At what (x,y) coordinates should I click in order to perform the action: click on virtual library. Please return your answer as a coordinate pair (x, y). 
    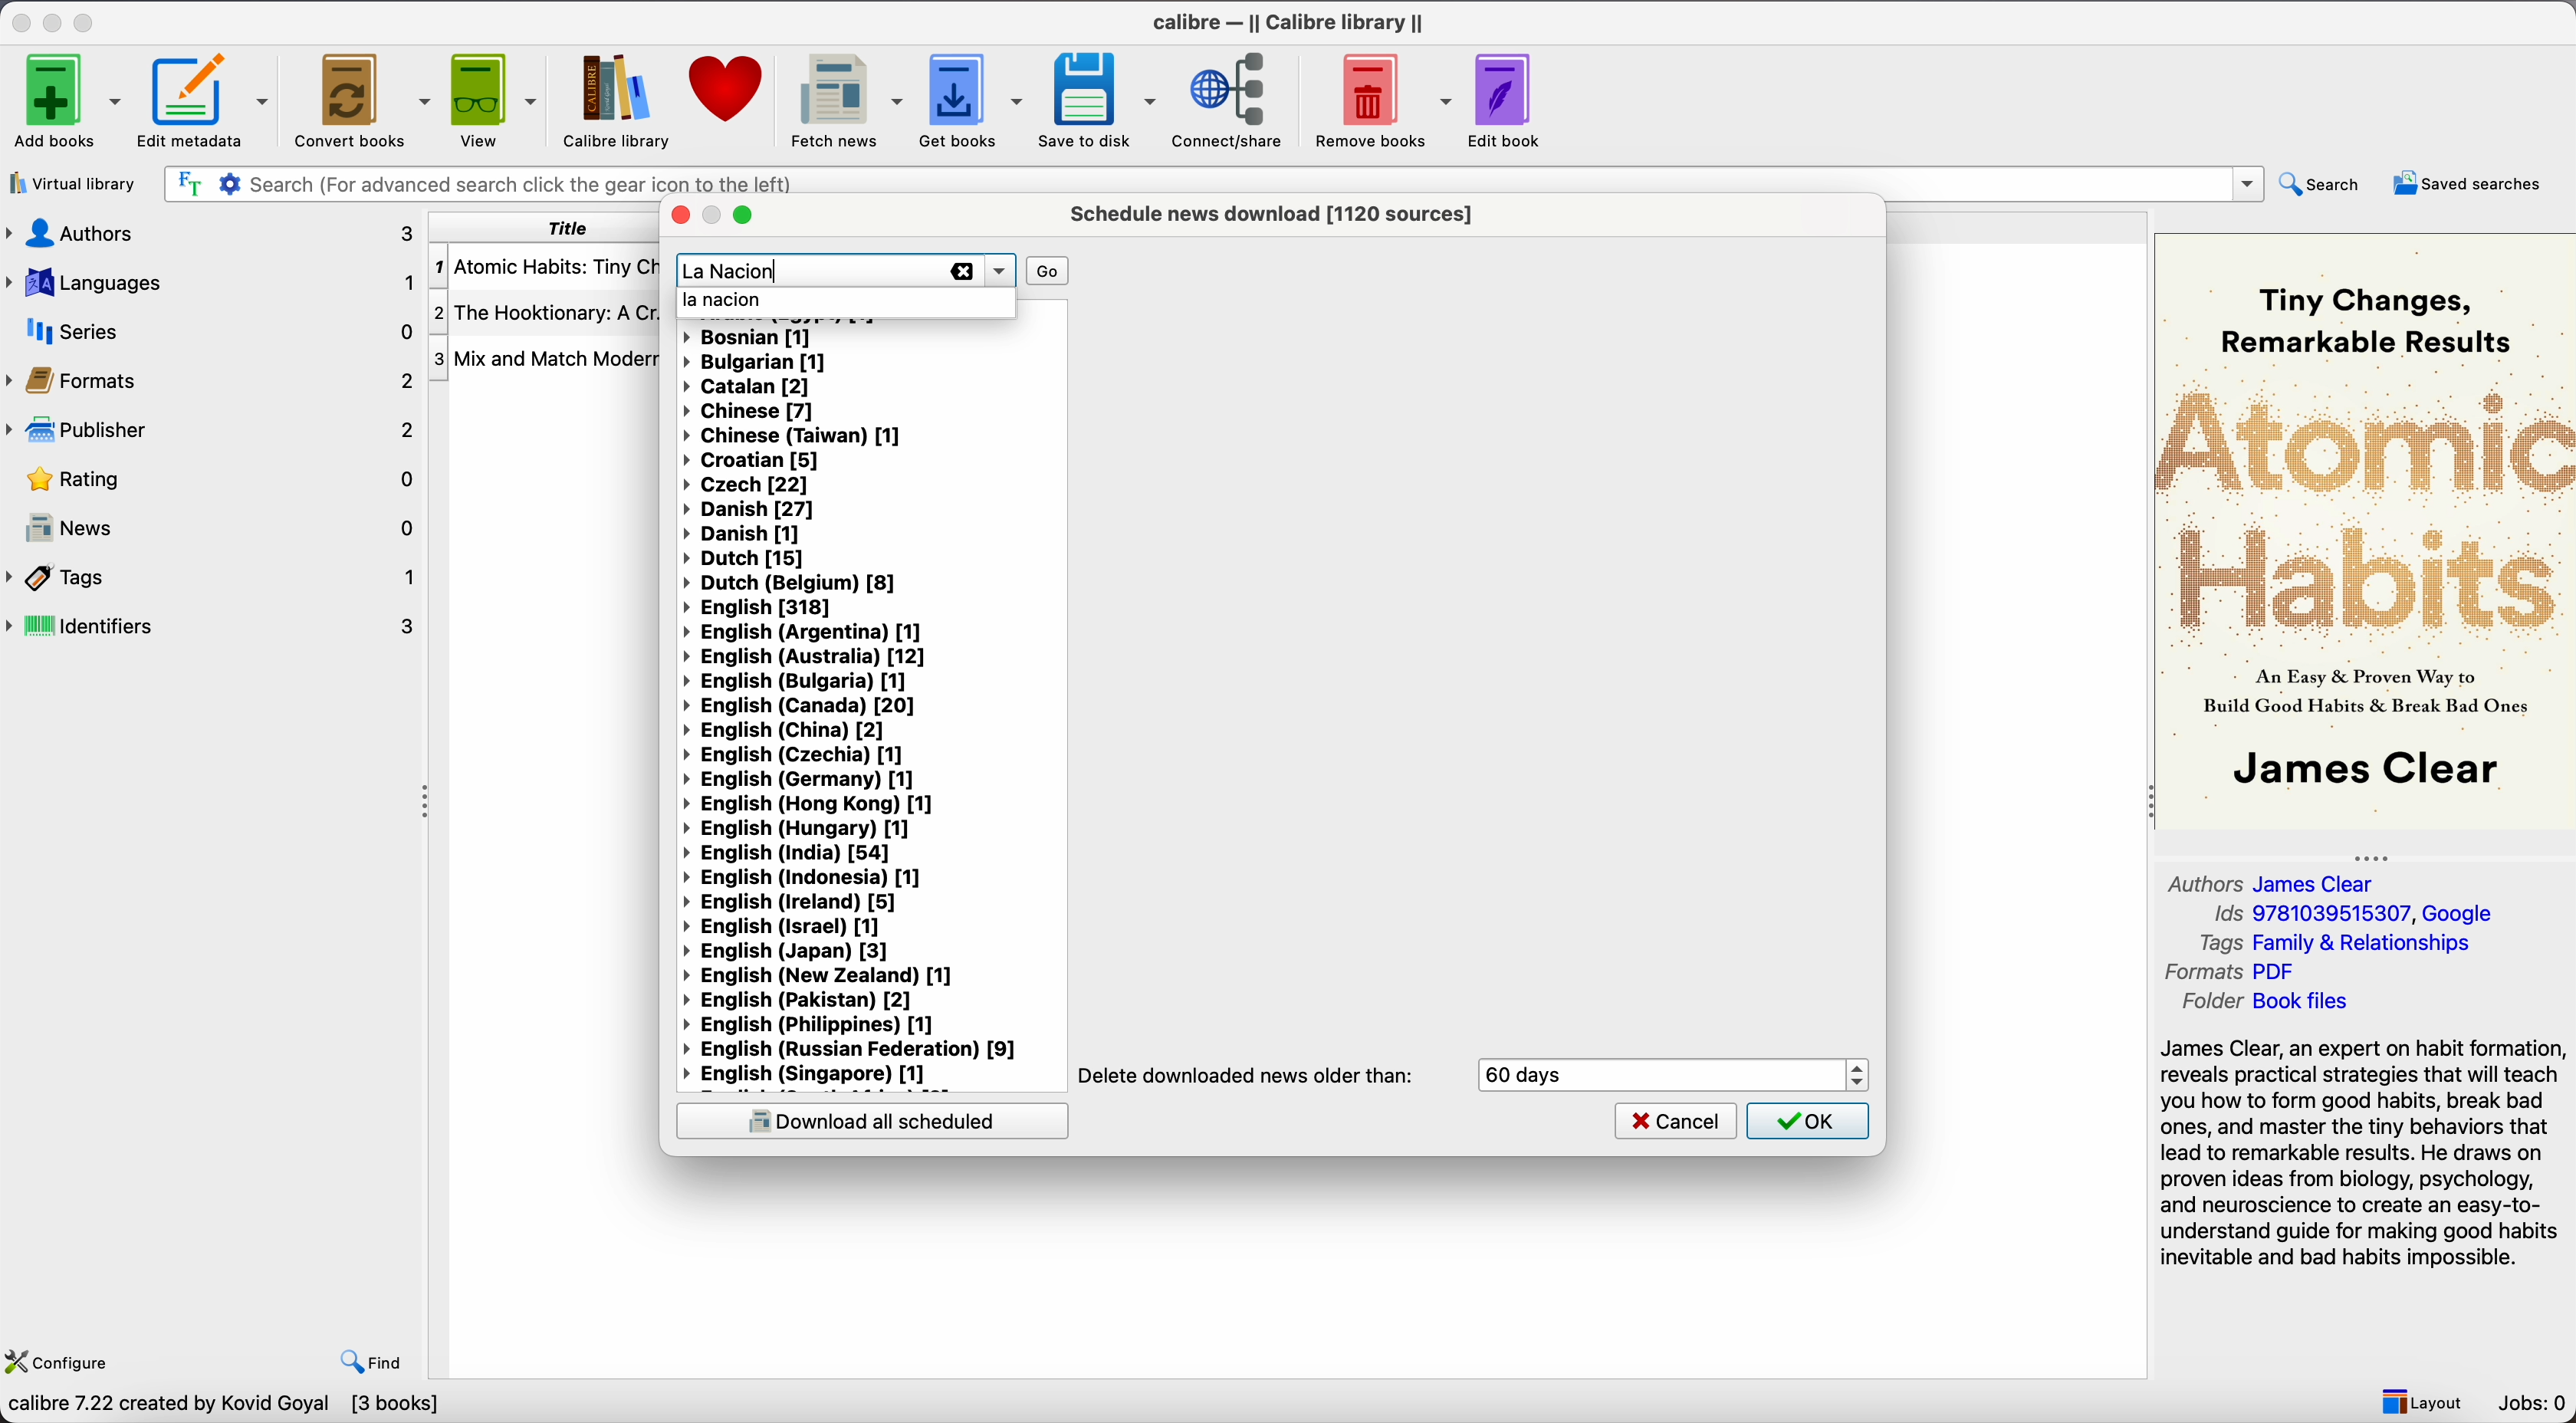
    Looking at the image, I should click on (71, 183).